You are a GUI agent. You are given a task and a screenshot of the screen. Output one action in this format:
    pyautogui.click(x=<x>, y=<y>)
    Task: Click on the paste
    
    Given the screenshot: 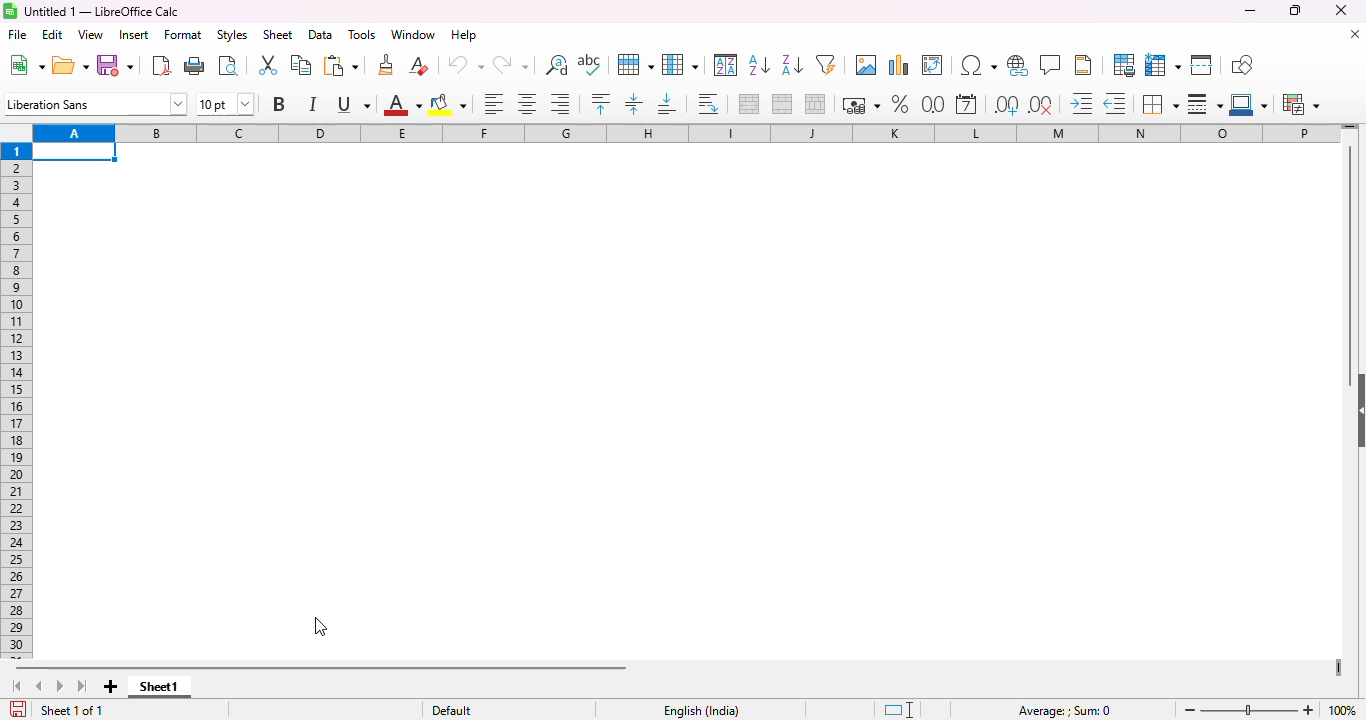 What is the action you would take?
    pyautogui.click(x=342, y=65)
    